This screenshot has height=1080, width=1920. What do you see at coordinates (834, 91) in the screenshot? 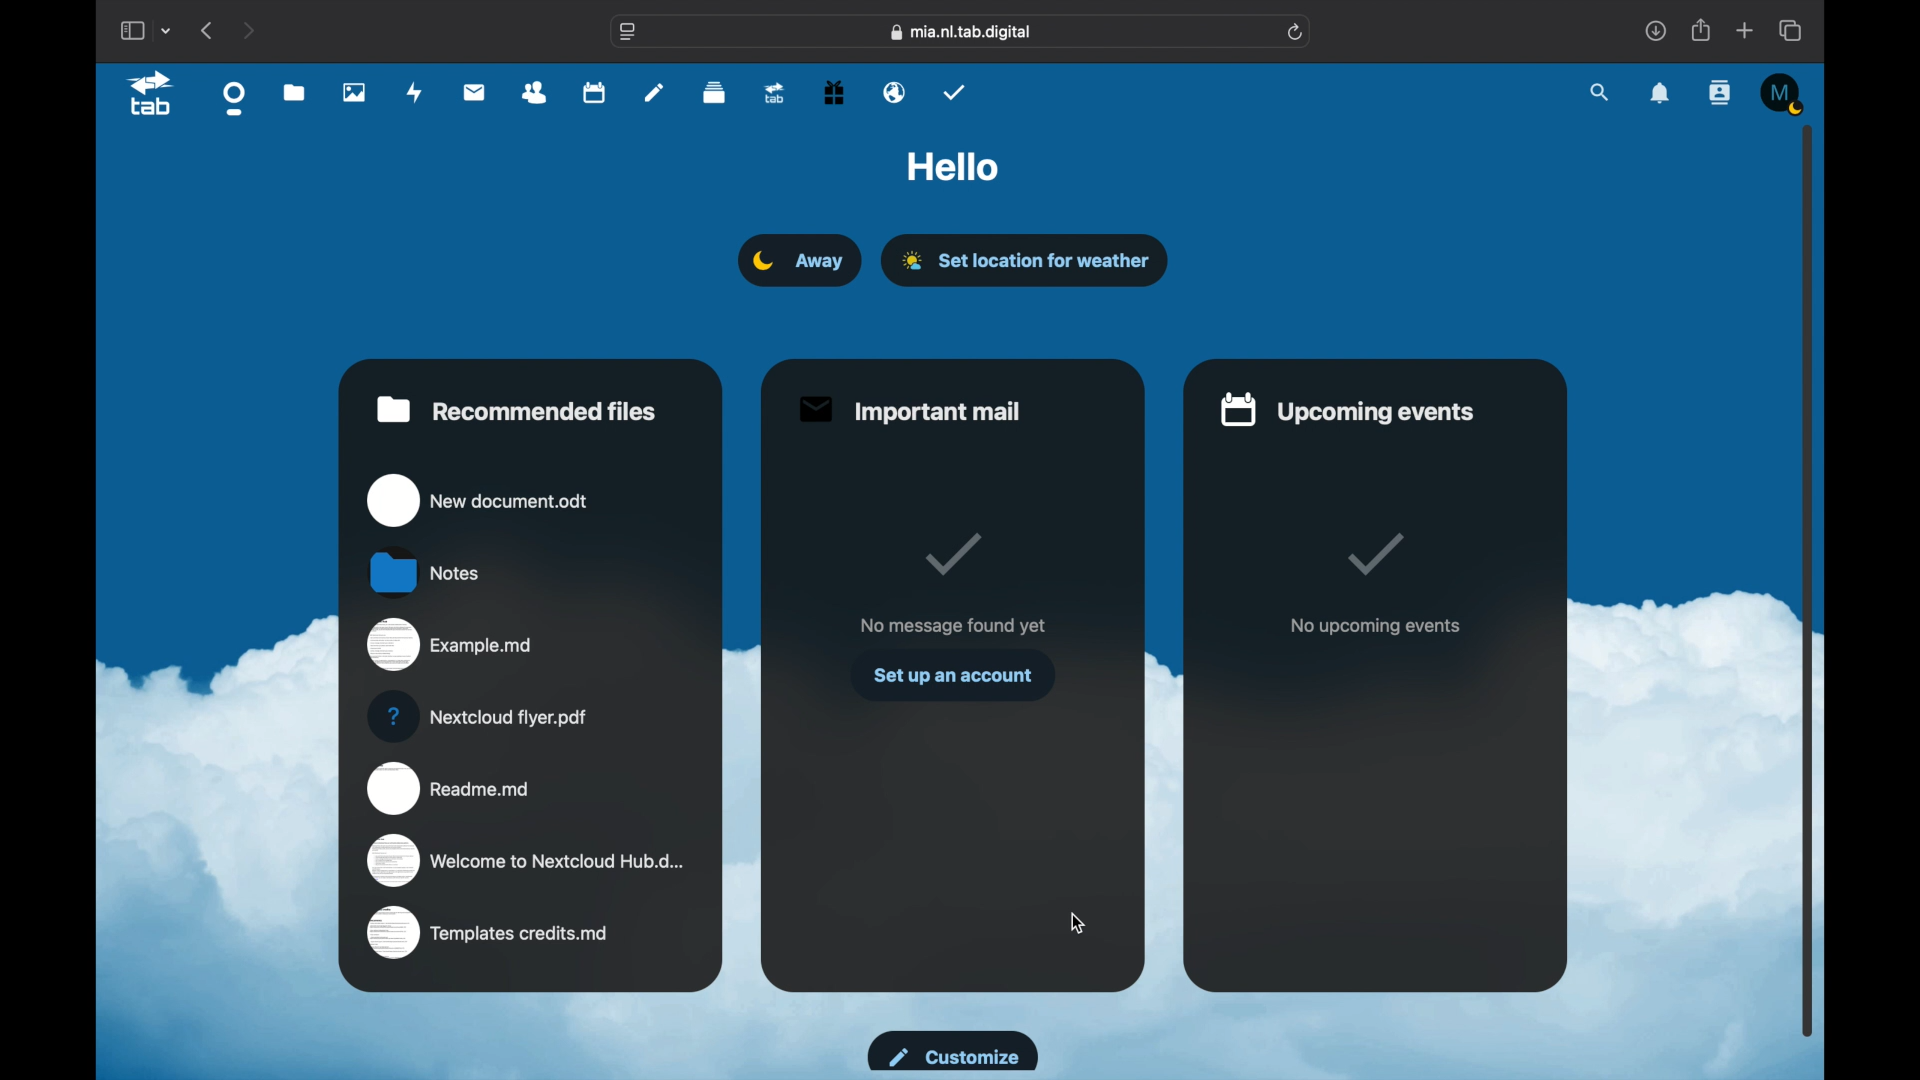
I see `free trial` at bounding box center [834, 91].